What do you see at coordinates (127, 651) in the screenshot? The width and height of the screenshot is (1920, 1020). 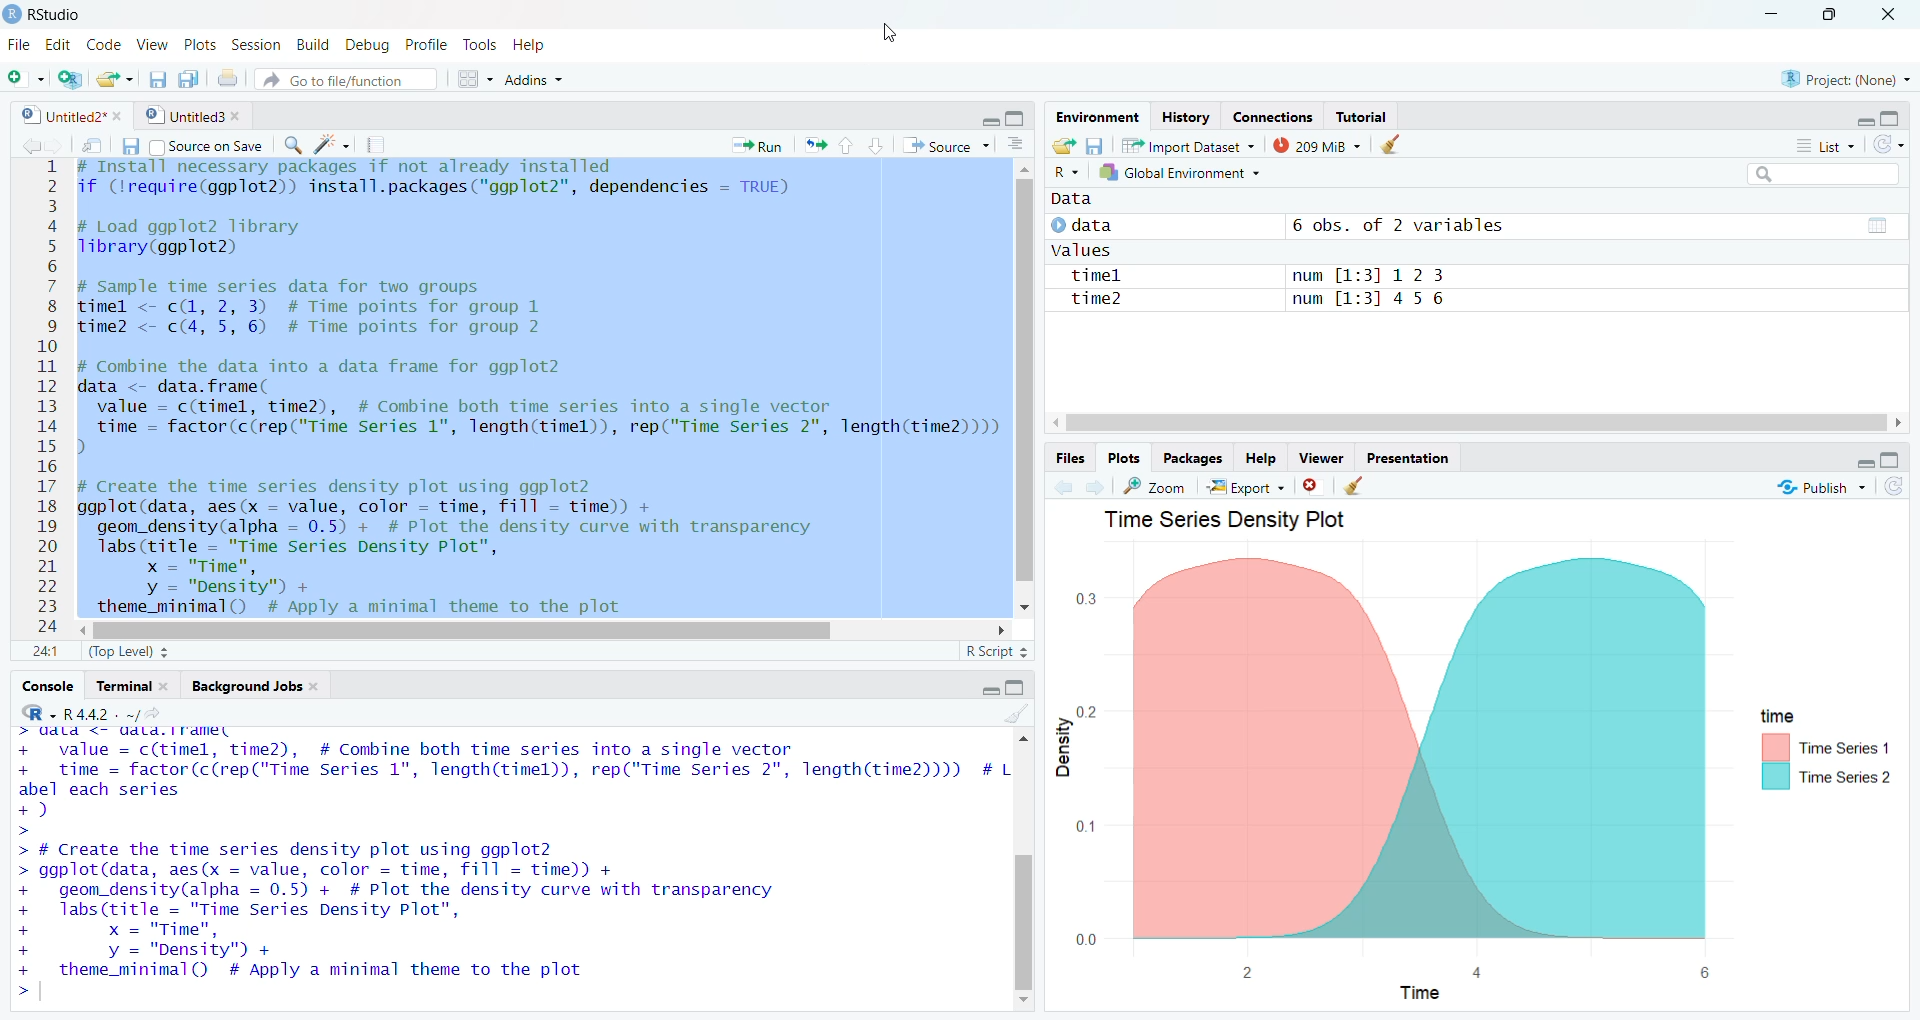 I see `(Top Level)` at bounding box center [127, 651].